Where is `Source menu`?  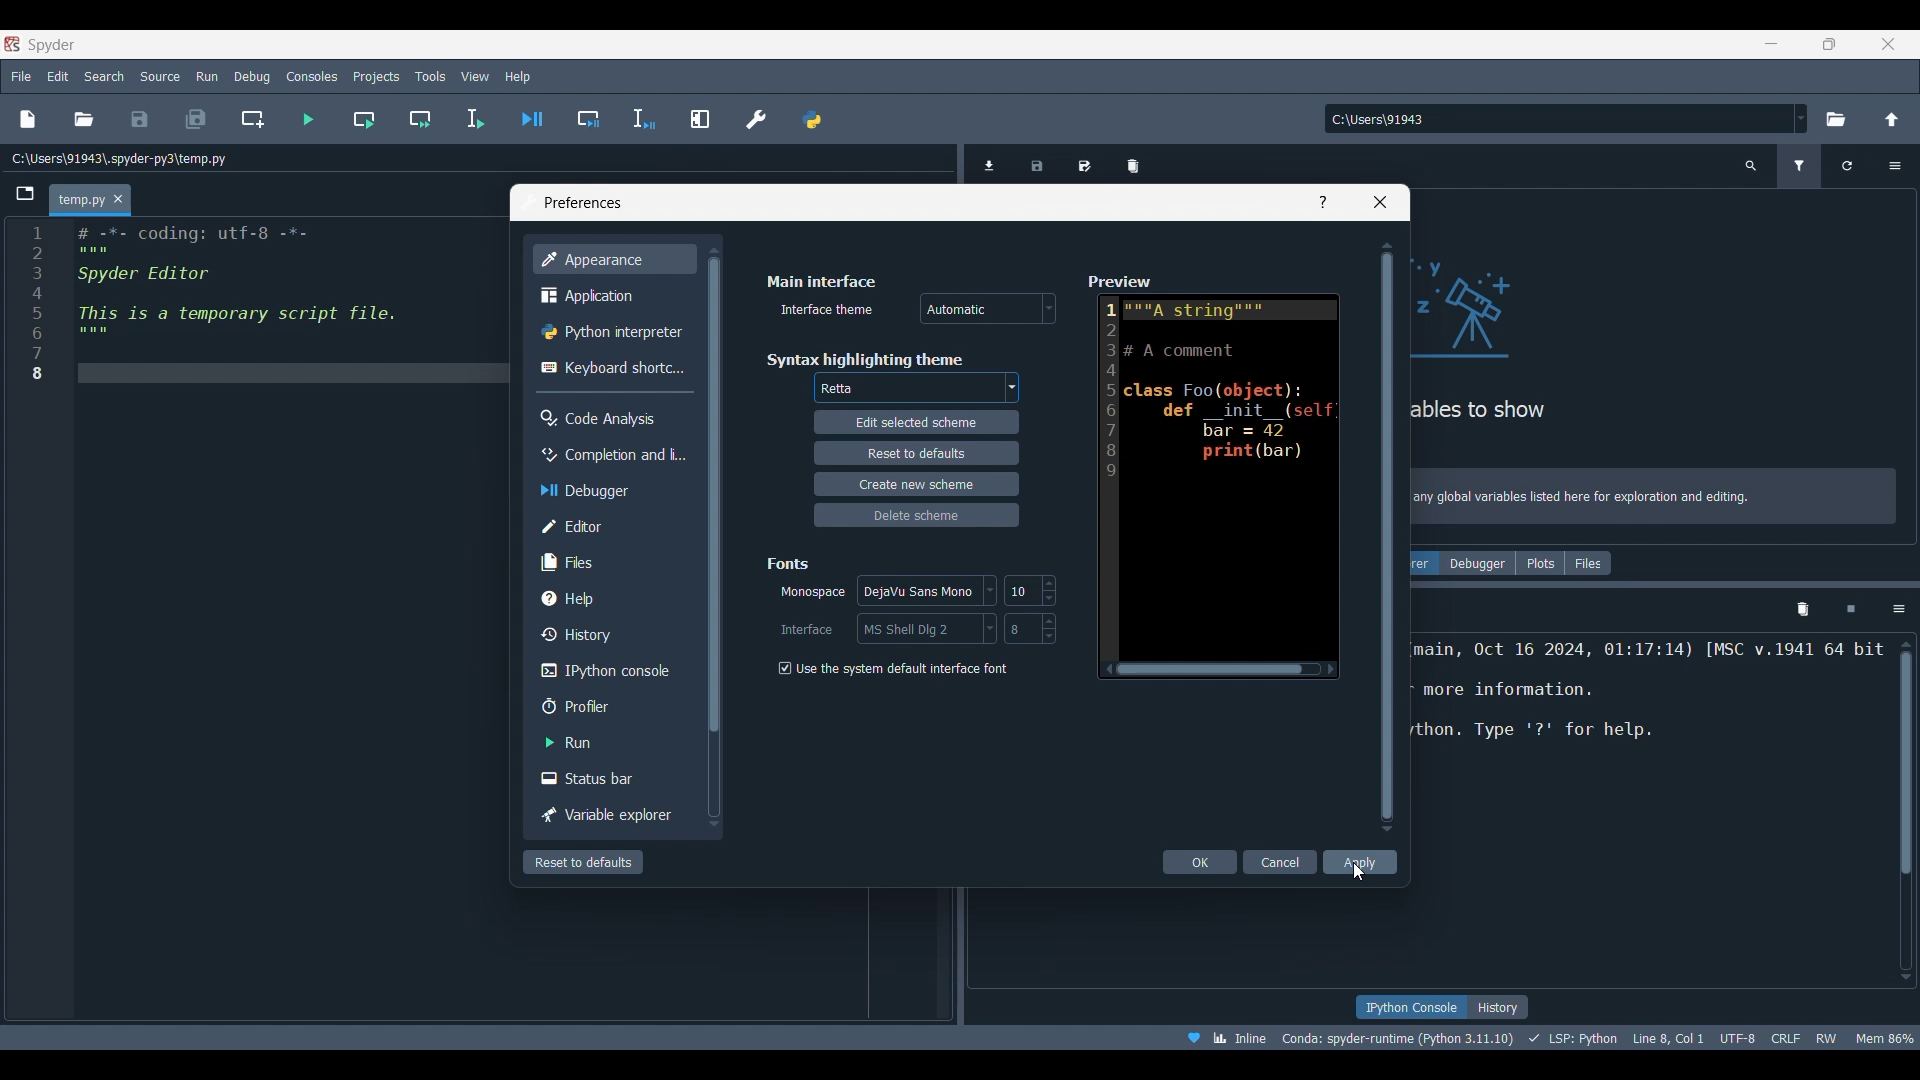 Source menu is located at coordinates (161, 75).